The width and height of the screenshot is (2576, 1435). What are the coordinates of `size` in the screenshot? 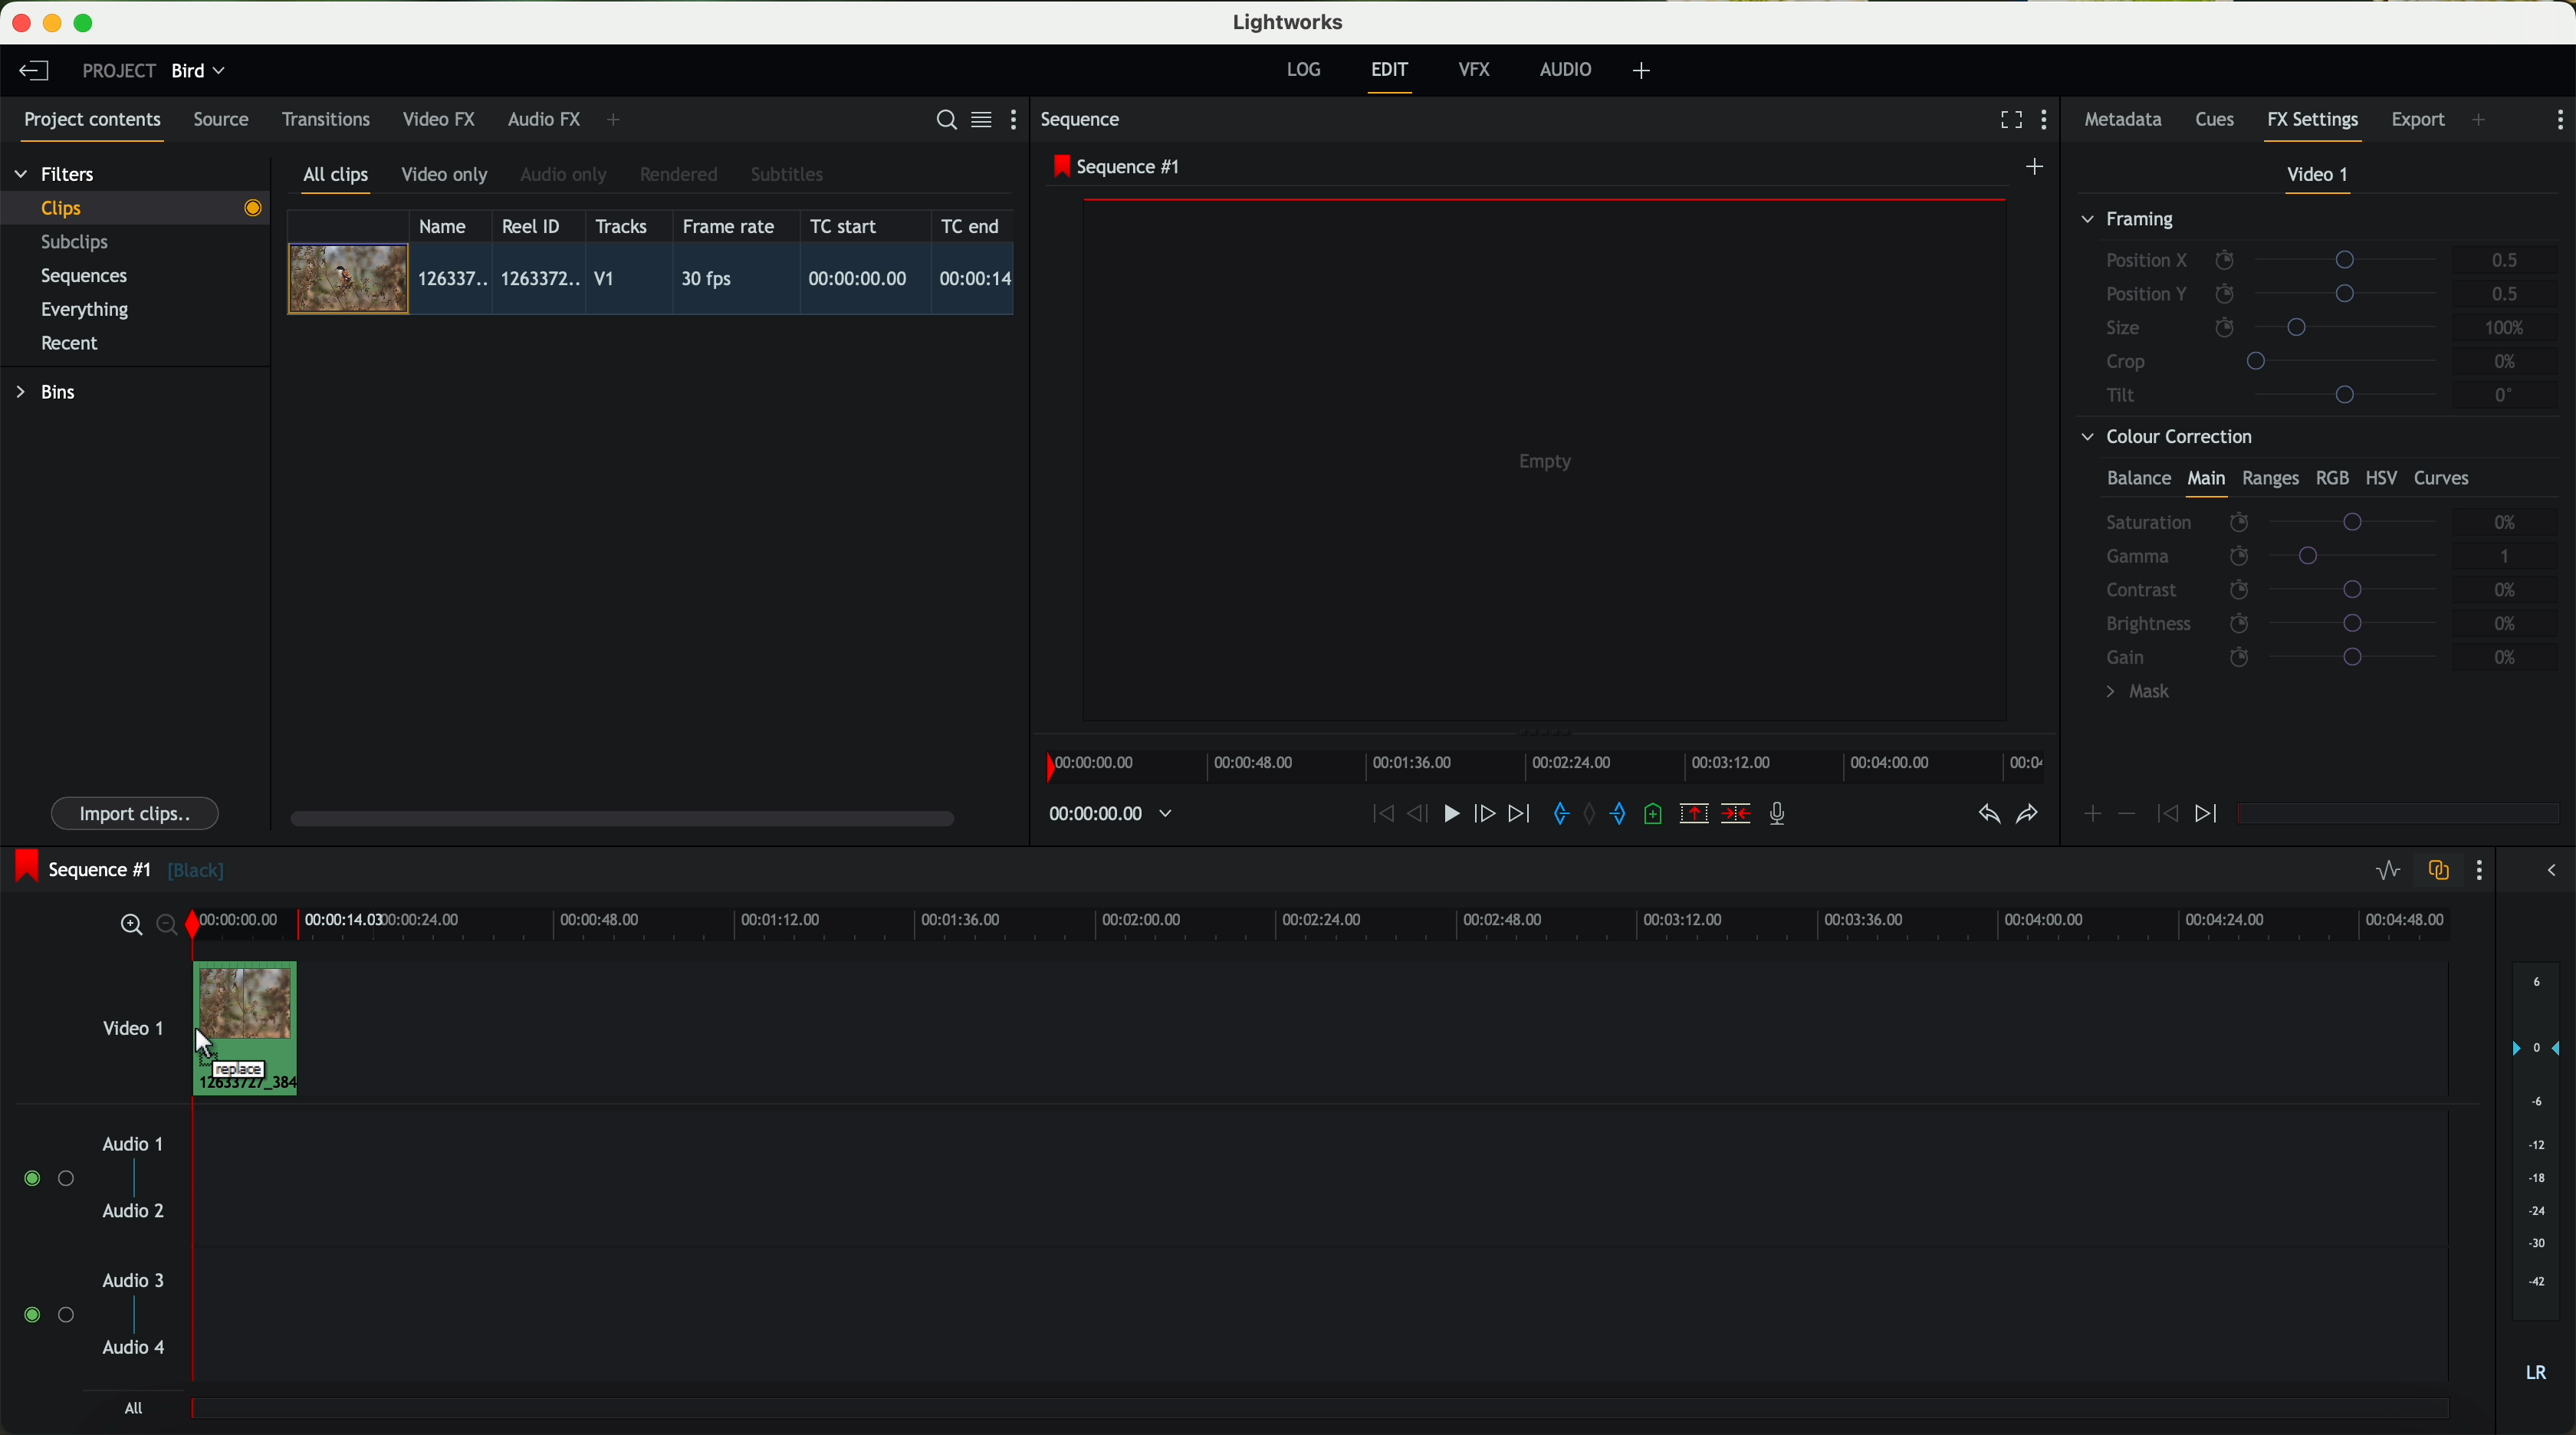 It's located at (2277, 328).